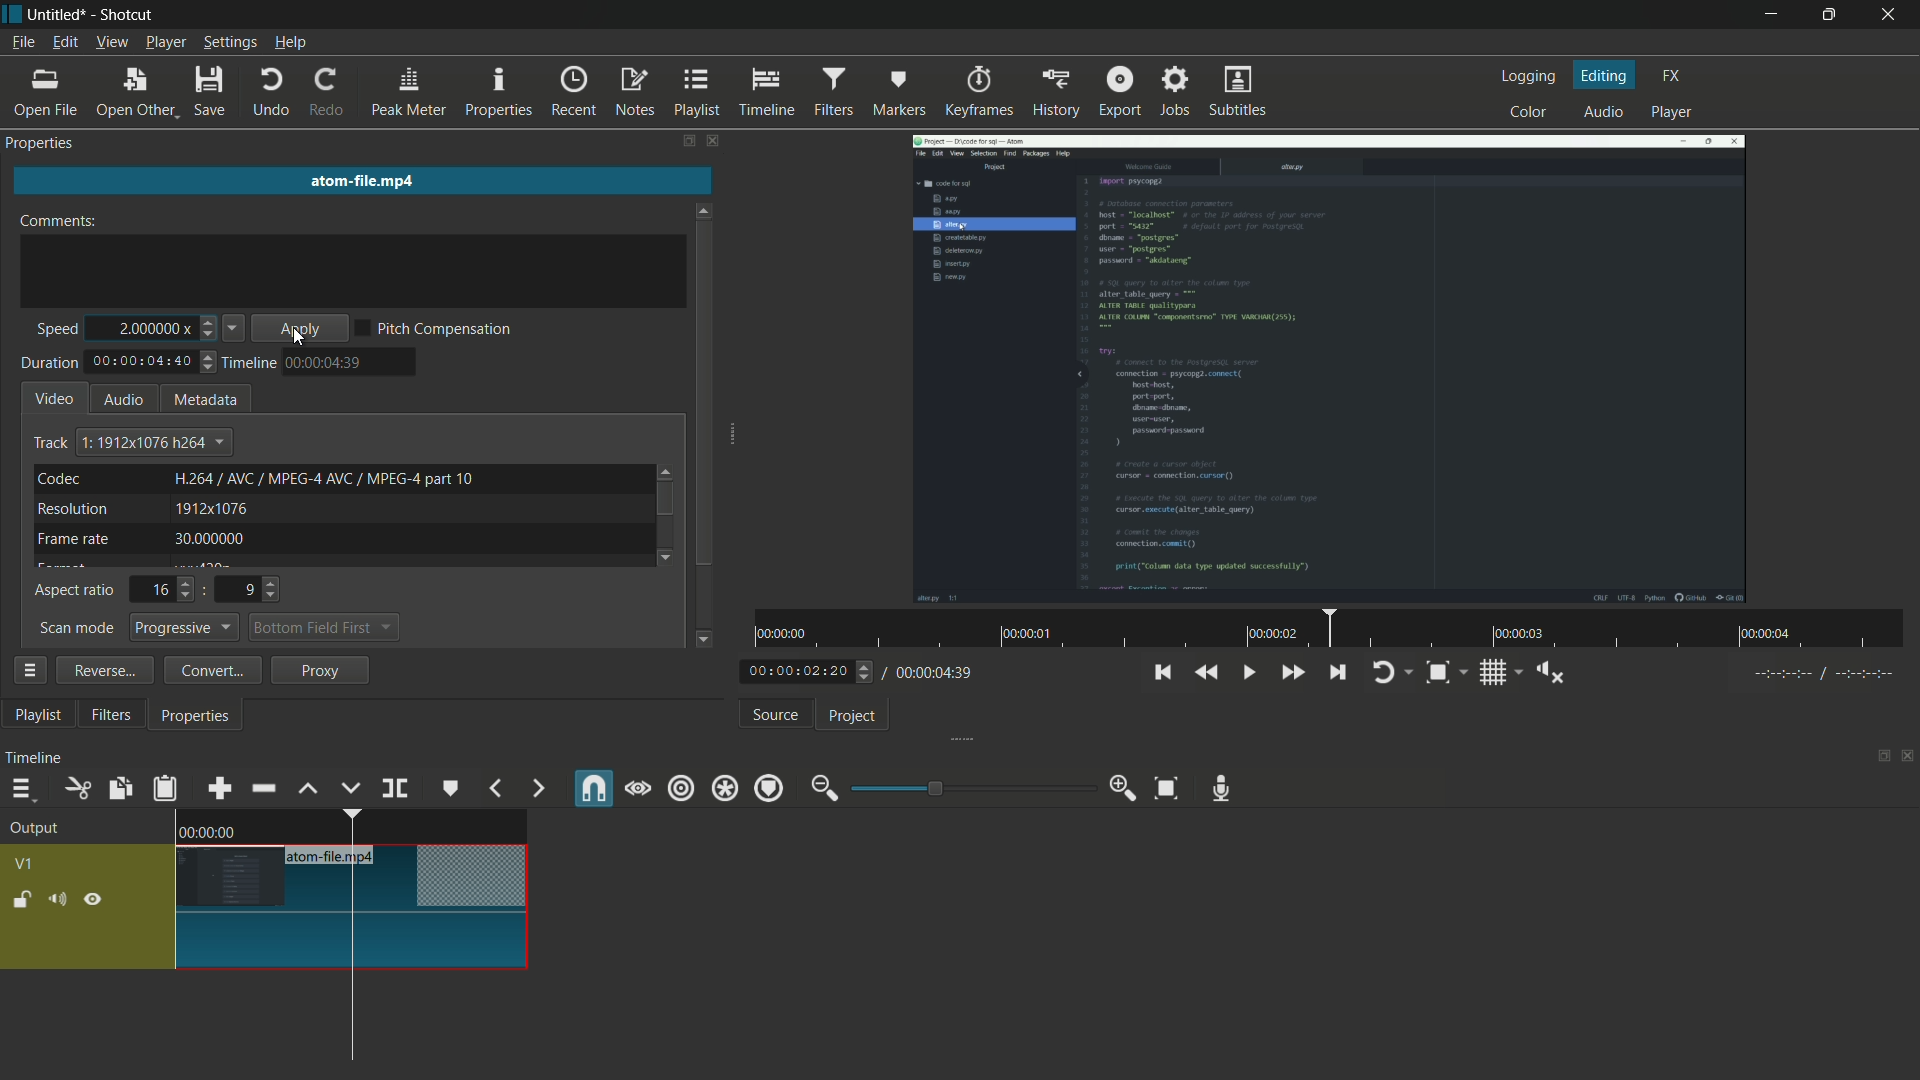 Image resolution: width=1920 pixels, height=1080 pixels. Describe the element at coordinates (60, 478) in the screenshot. I see `codec` at that location.